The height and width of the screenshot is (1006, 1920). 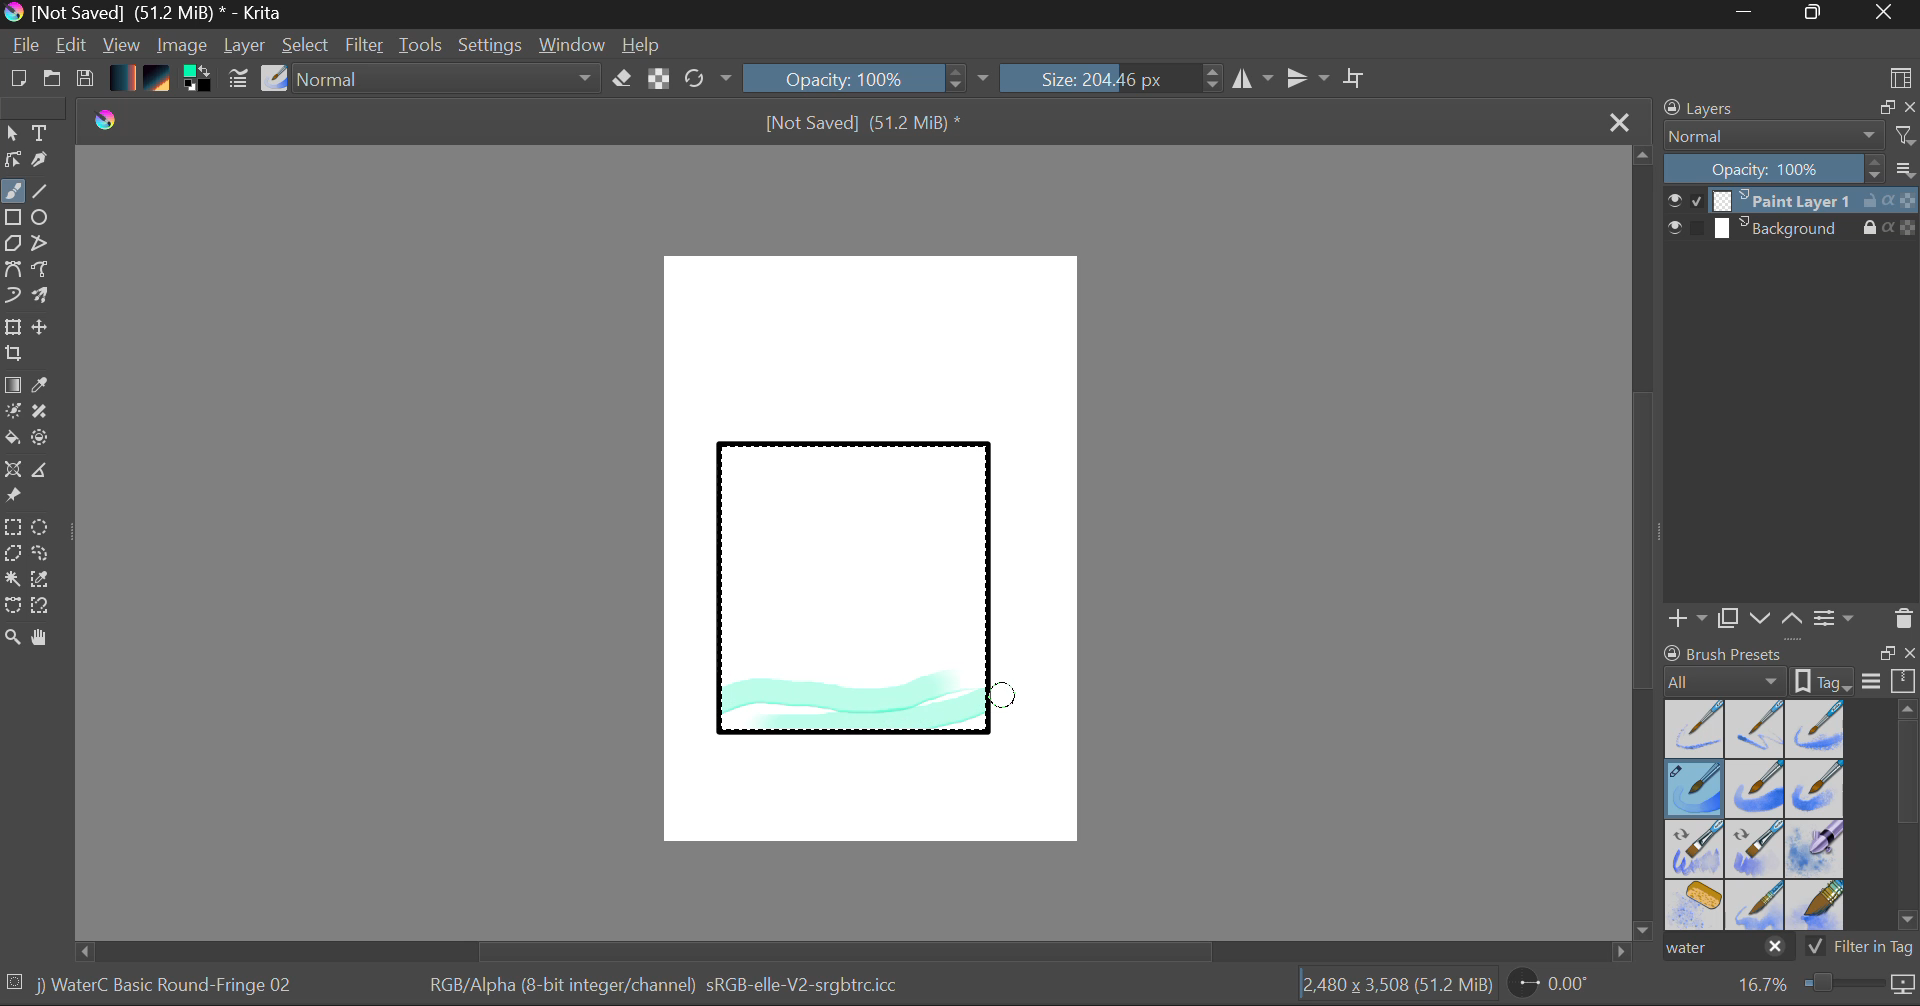 I want to click on Tools, so click(x=422, y=46).